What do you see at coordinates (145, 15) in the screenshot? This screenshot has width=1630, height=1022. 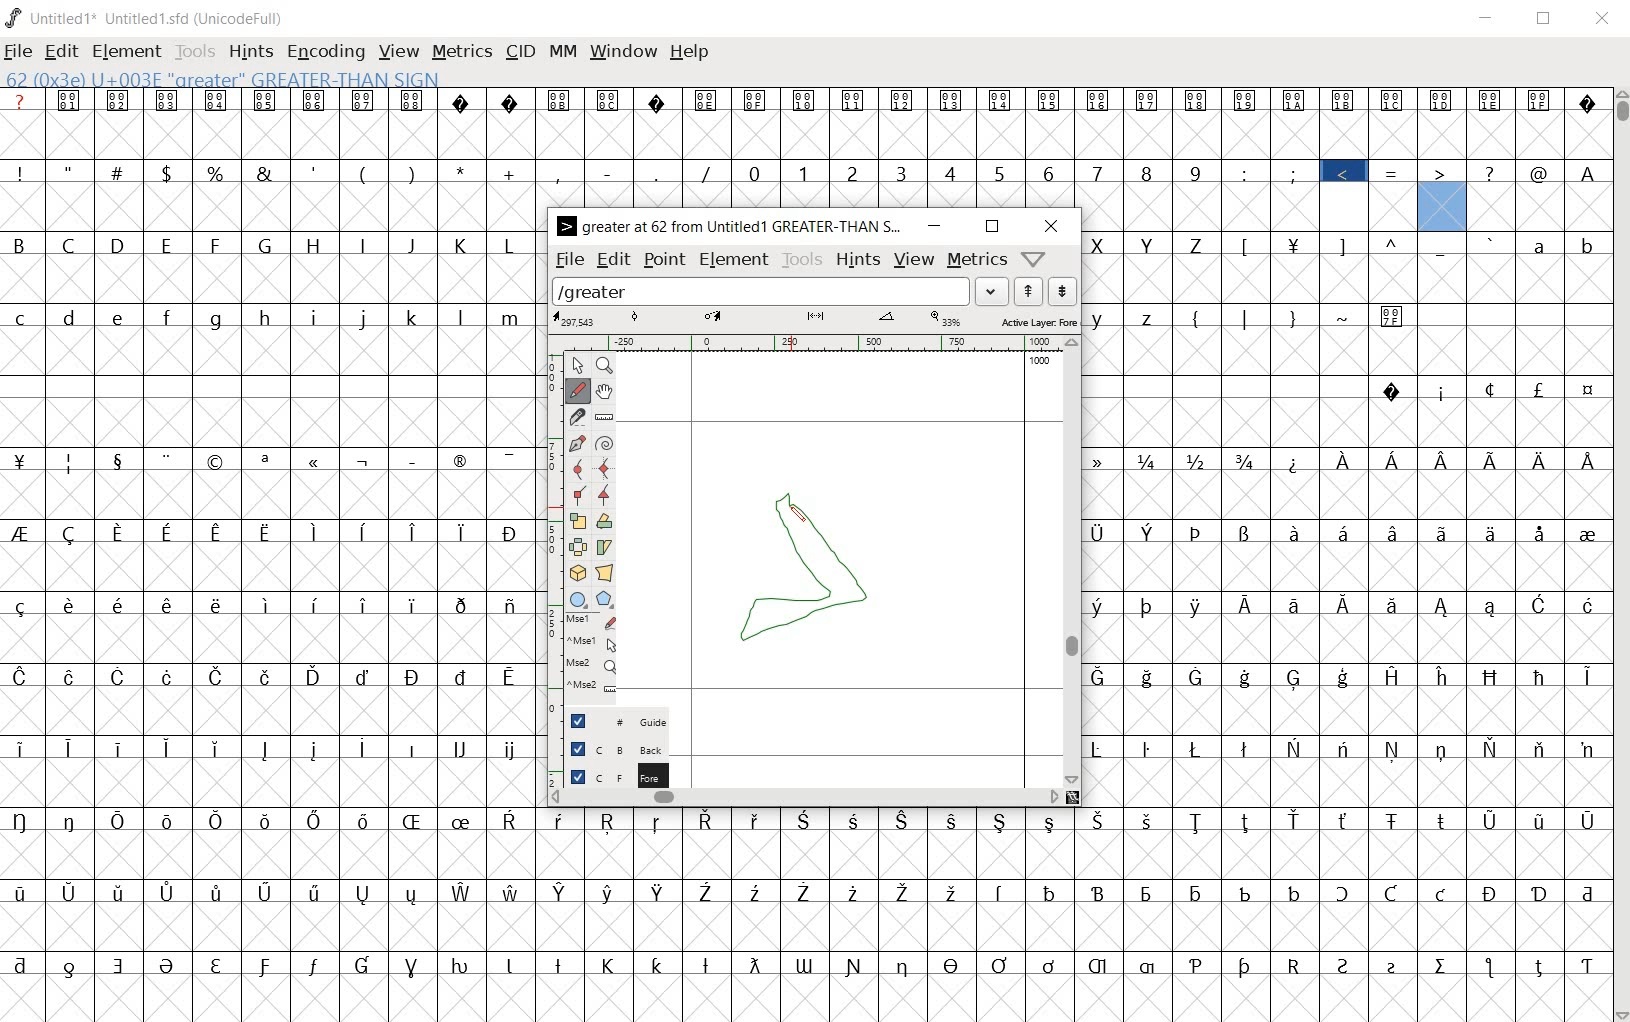 I see `Untitled1 Untitled1.sfd (UnicodeFull)` at bounding box center [145, 15].